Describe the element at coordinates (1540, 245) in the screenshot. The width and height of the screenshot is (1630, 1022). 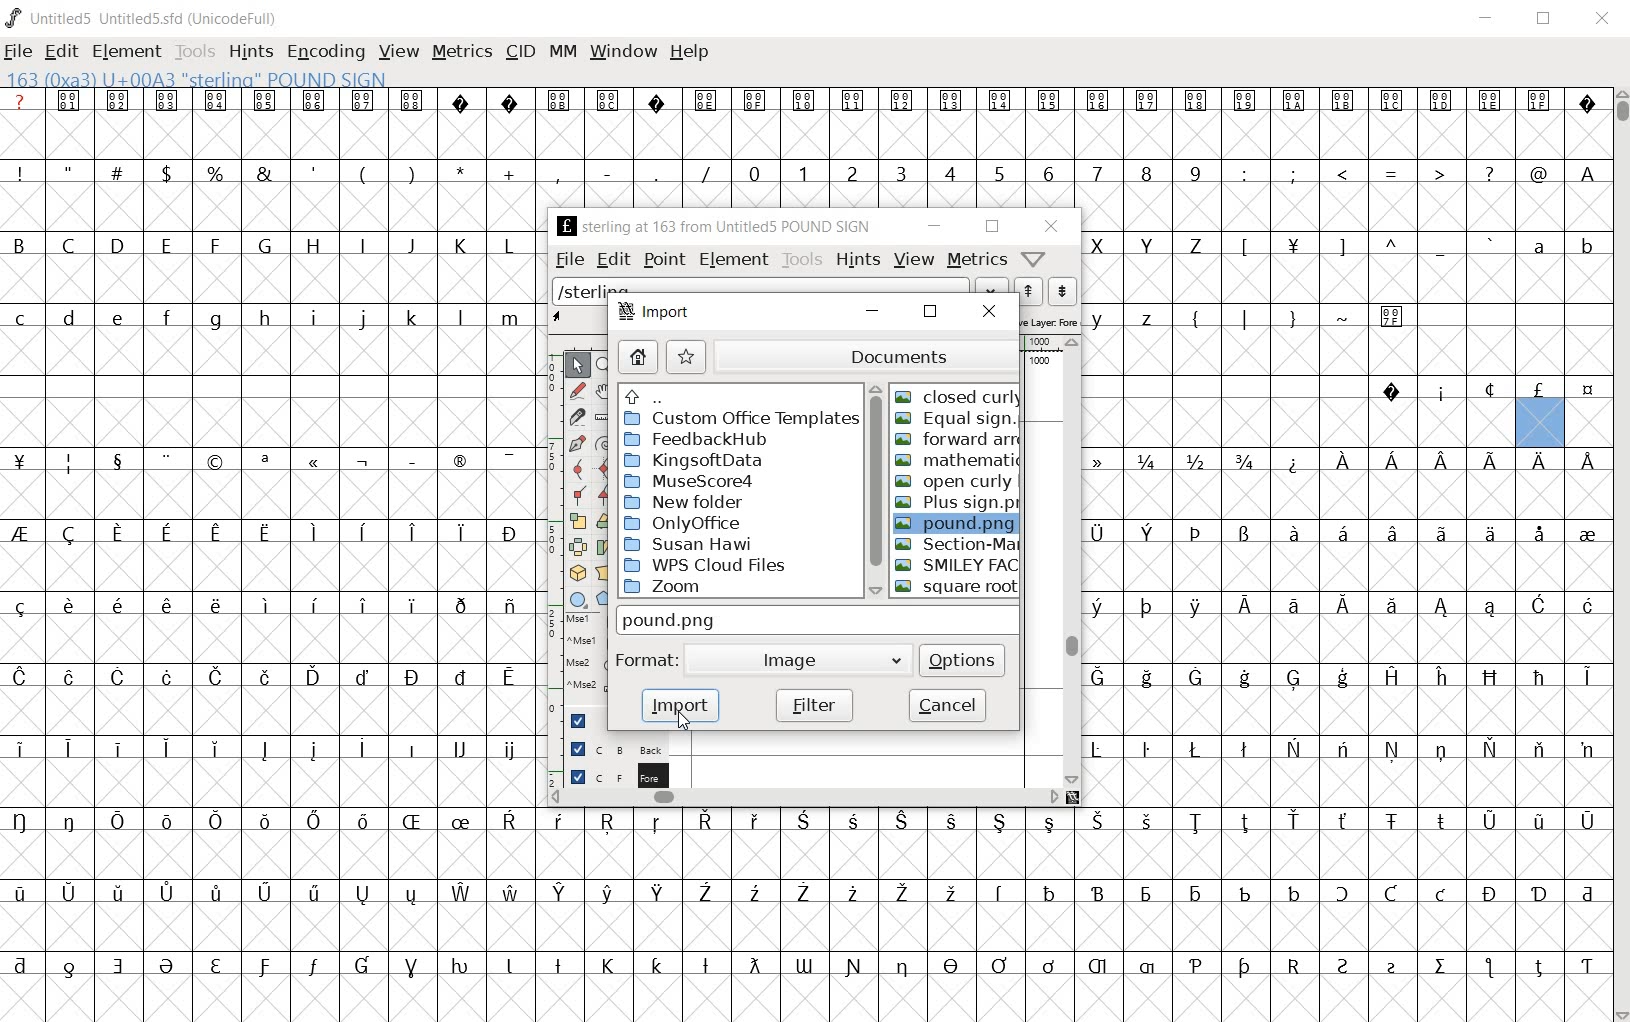
I see `a` at that location.